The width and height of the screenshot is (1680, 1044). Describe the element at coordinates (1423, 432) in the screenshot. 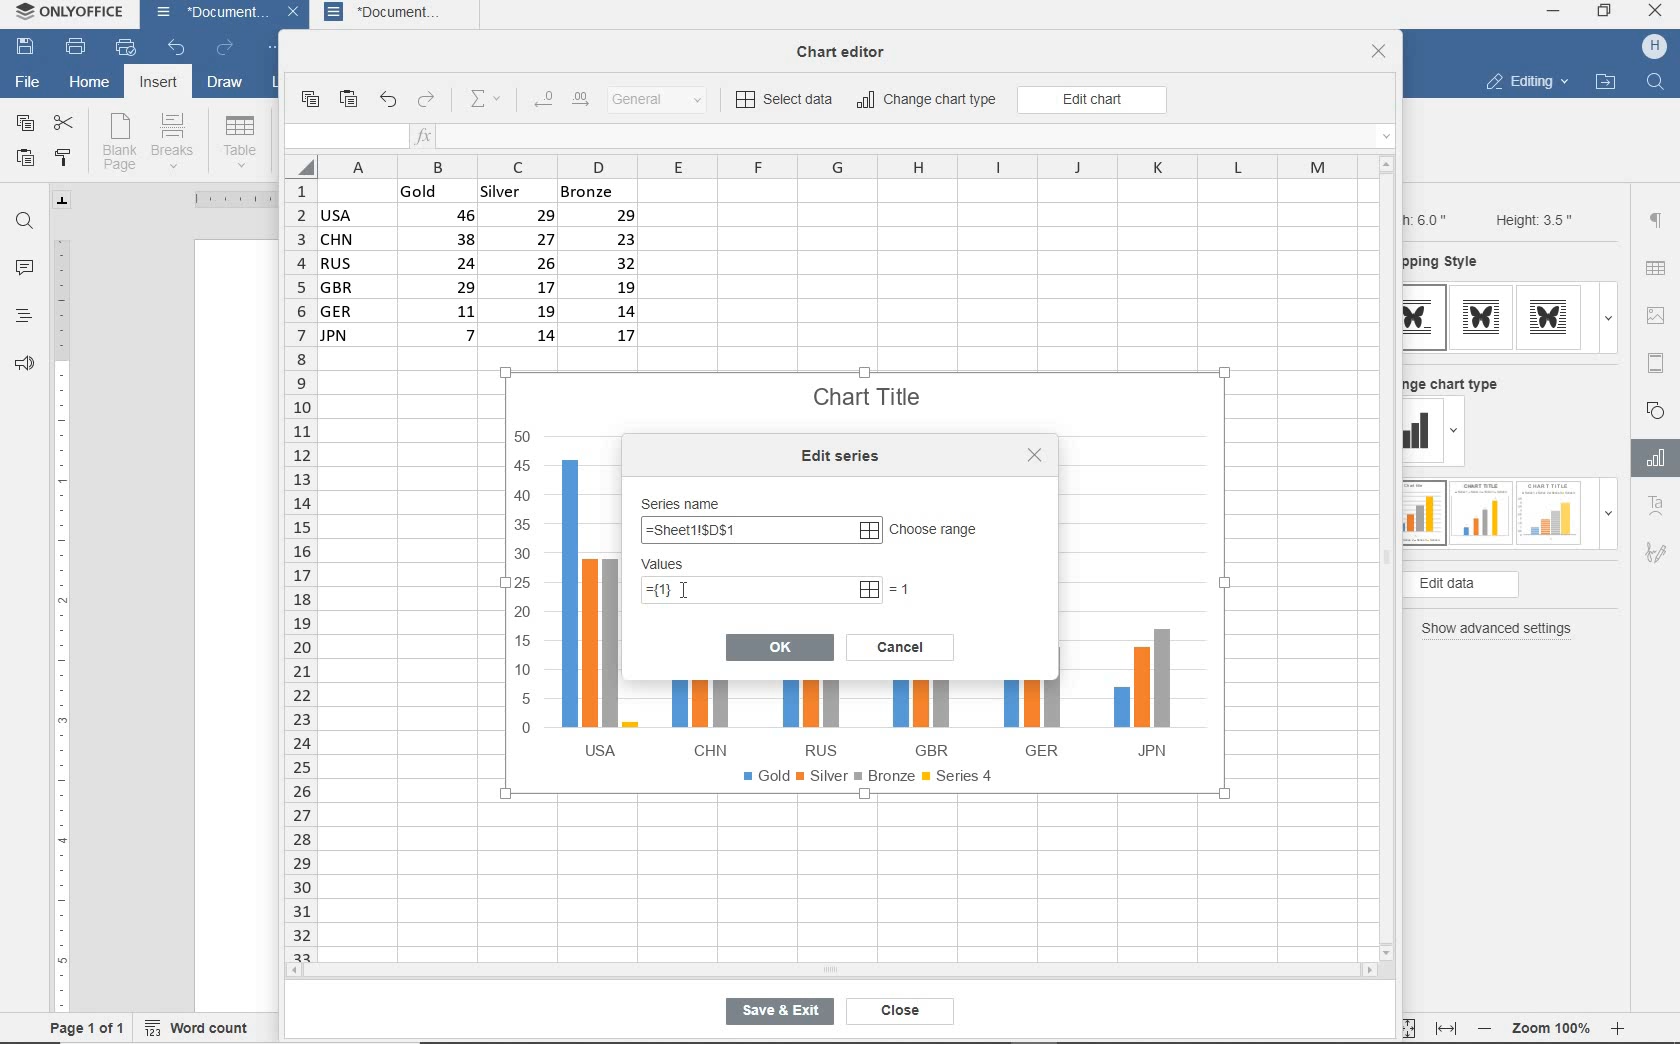

I see `change type` at that location.